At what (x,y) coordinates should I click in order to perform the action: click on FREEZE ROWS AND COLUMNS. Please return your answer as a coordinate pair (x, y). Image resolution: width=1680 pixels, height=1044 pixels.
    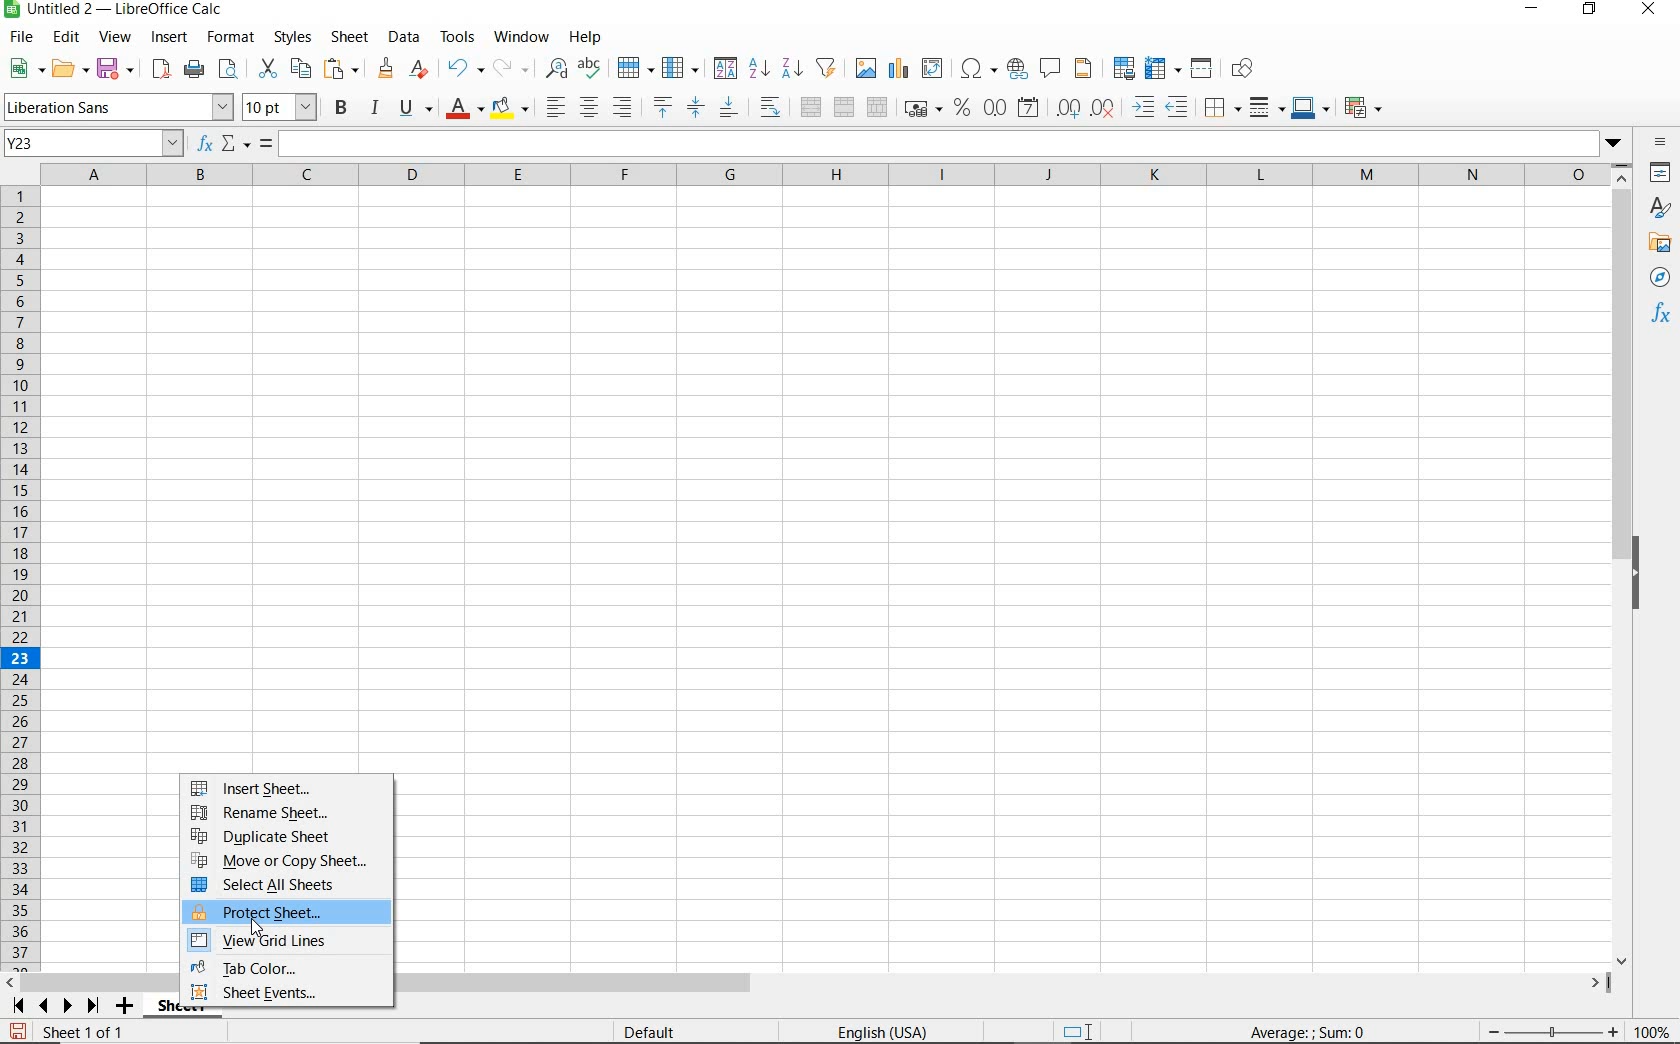
    Looking at the image, I should click on (1165, 67).